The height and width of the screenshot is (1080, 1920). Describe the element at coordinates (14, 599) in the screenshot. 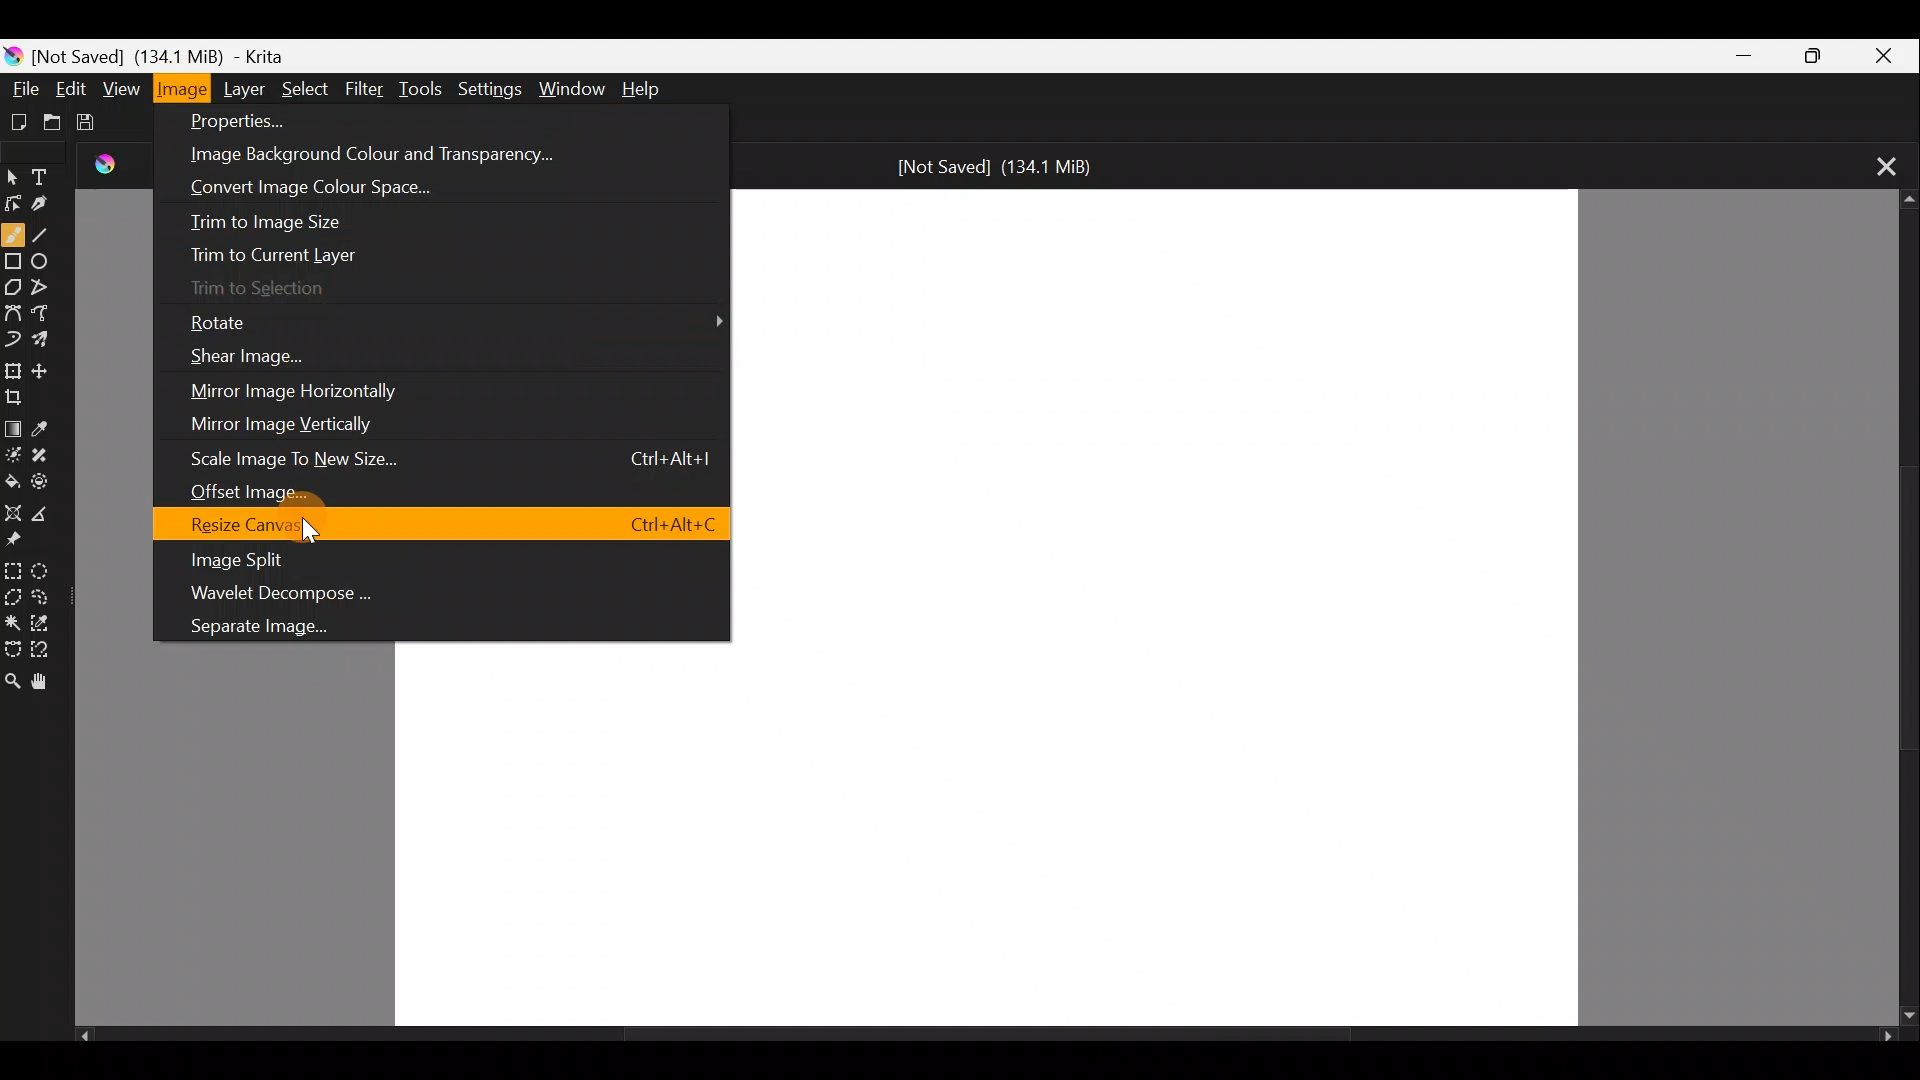

I see `Polygonal section tool` at that location.